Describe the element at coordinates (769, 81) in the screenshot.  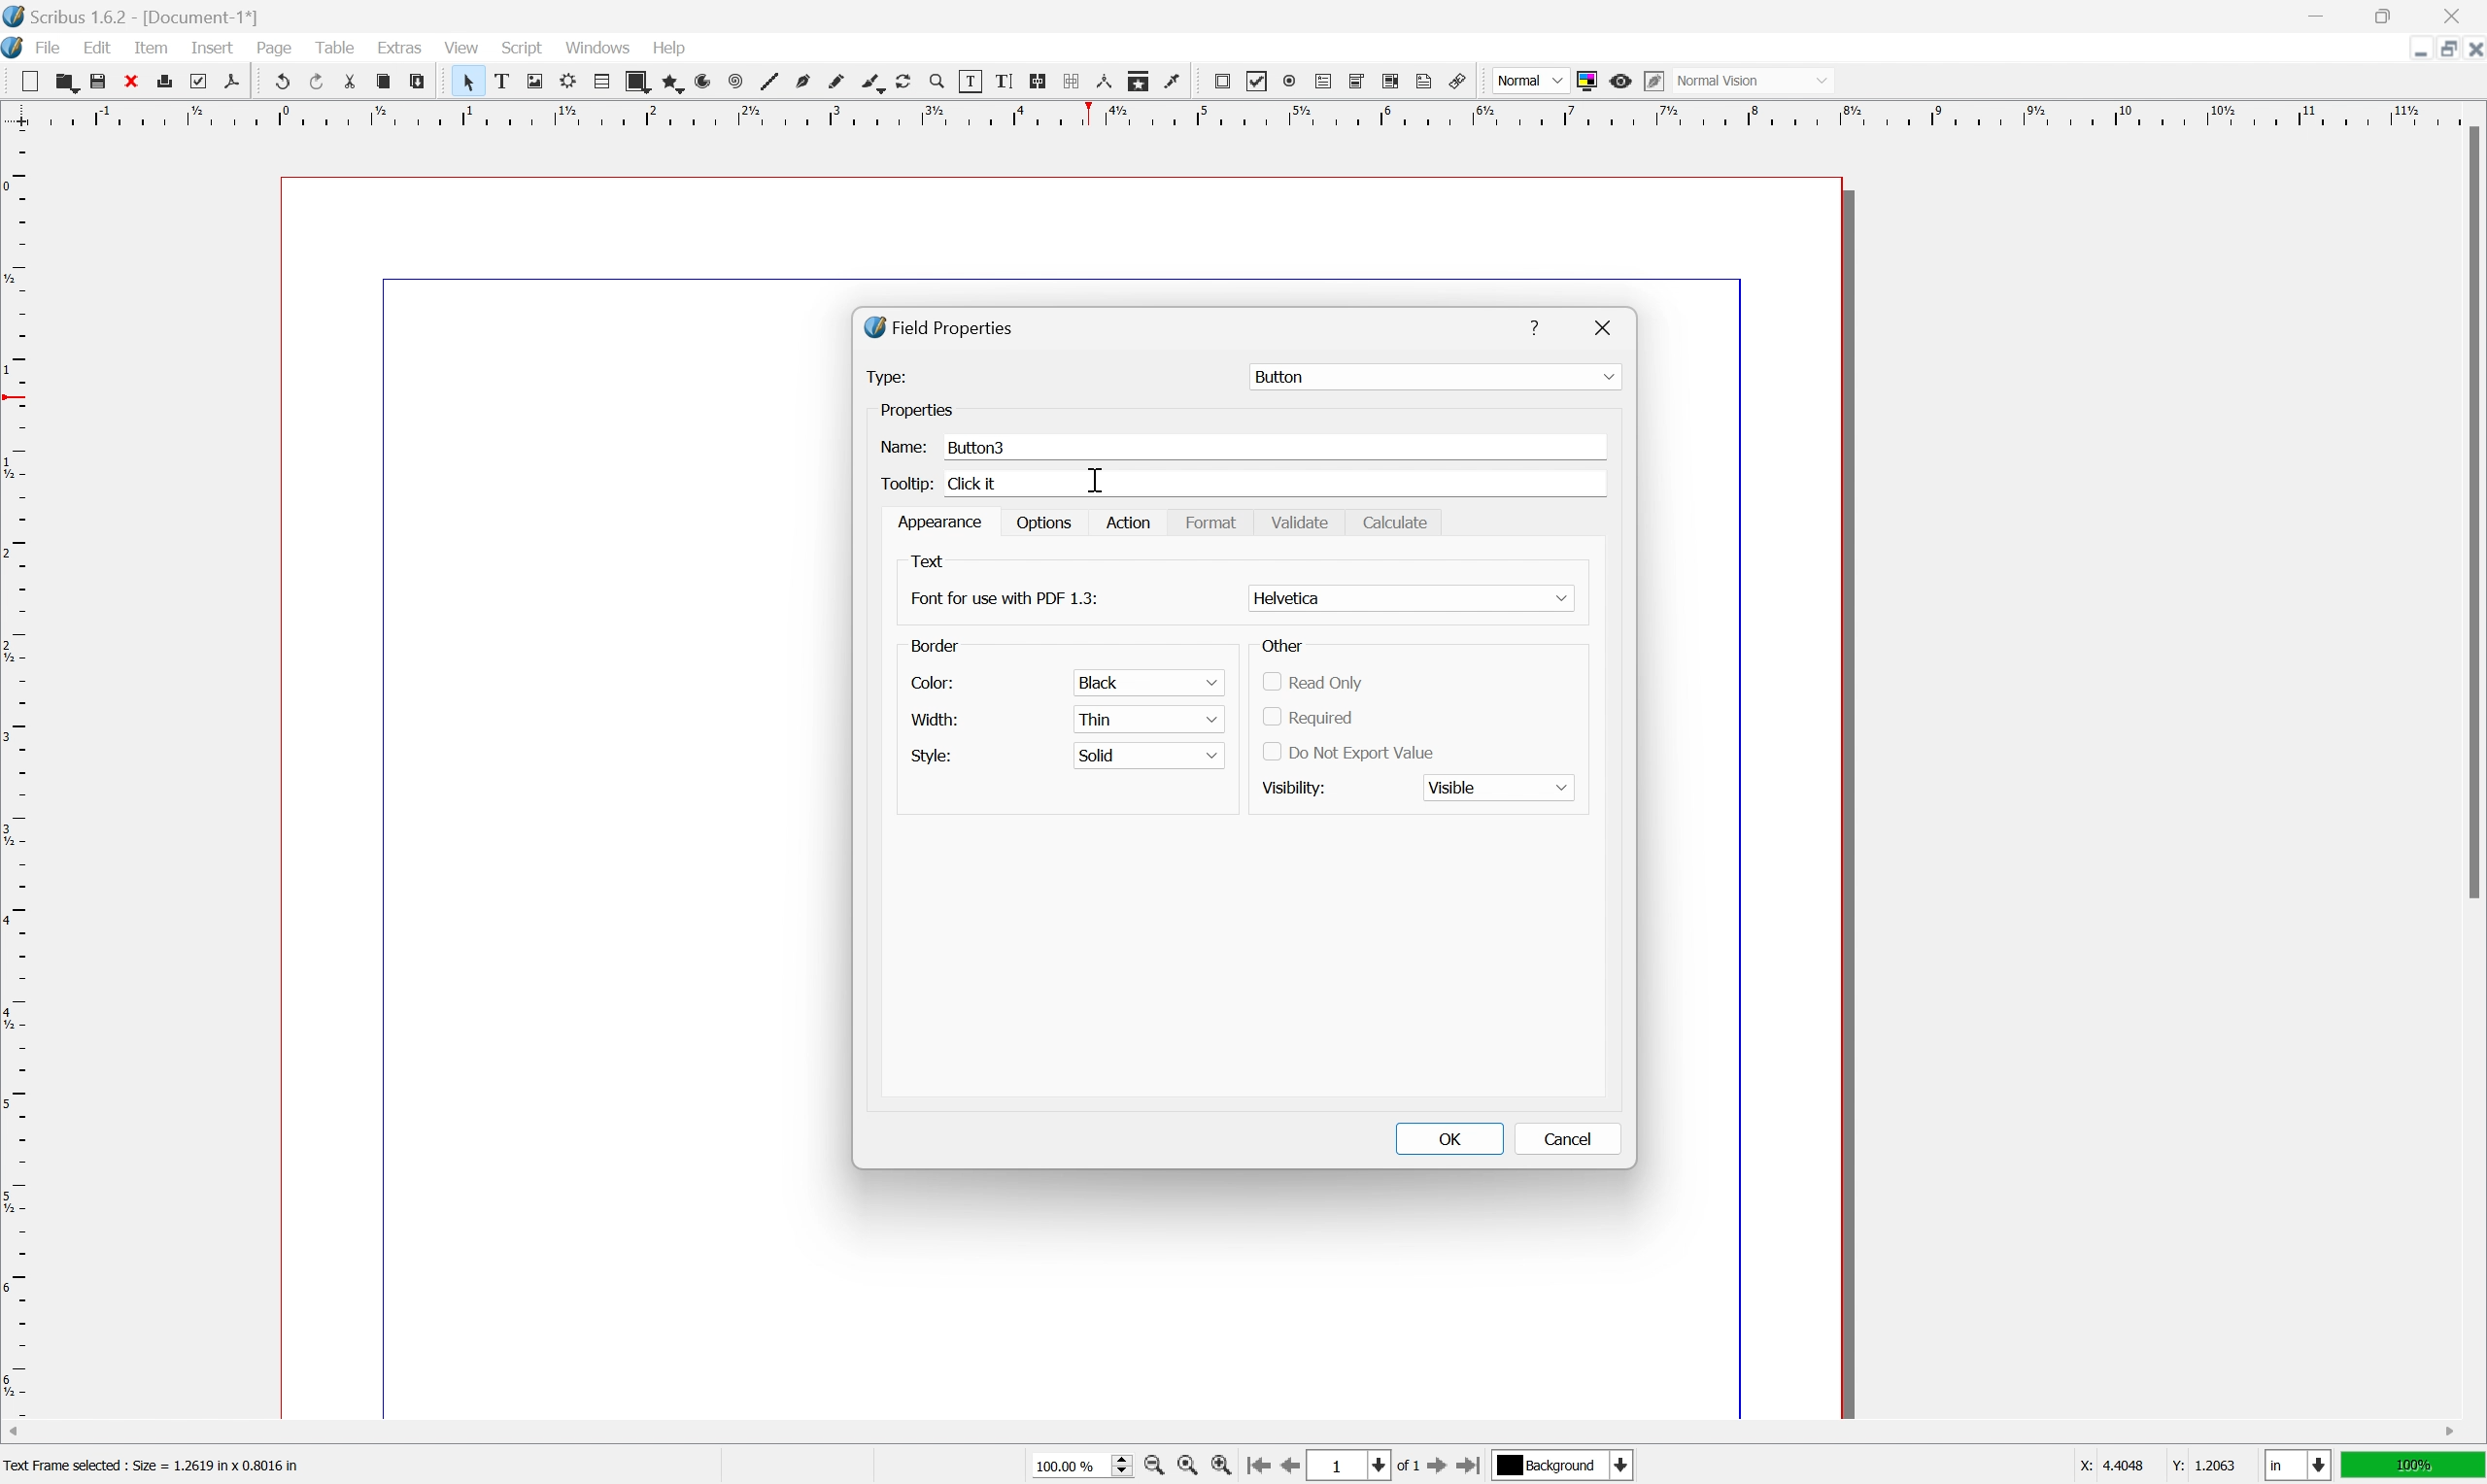
I see `line` at that location.